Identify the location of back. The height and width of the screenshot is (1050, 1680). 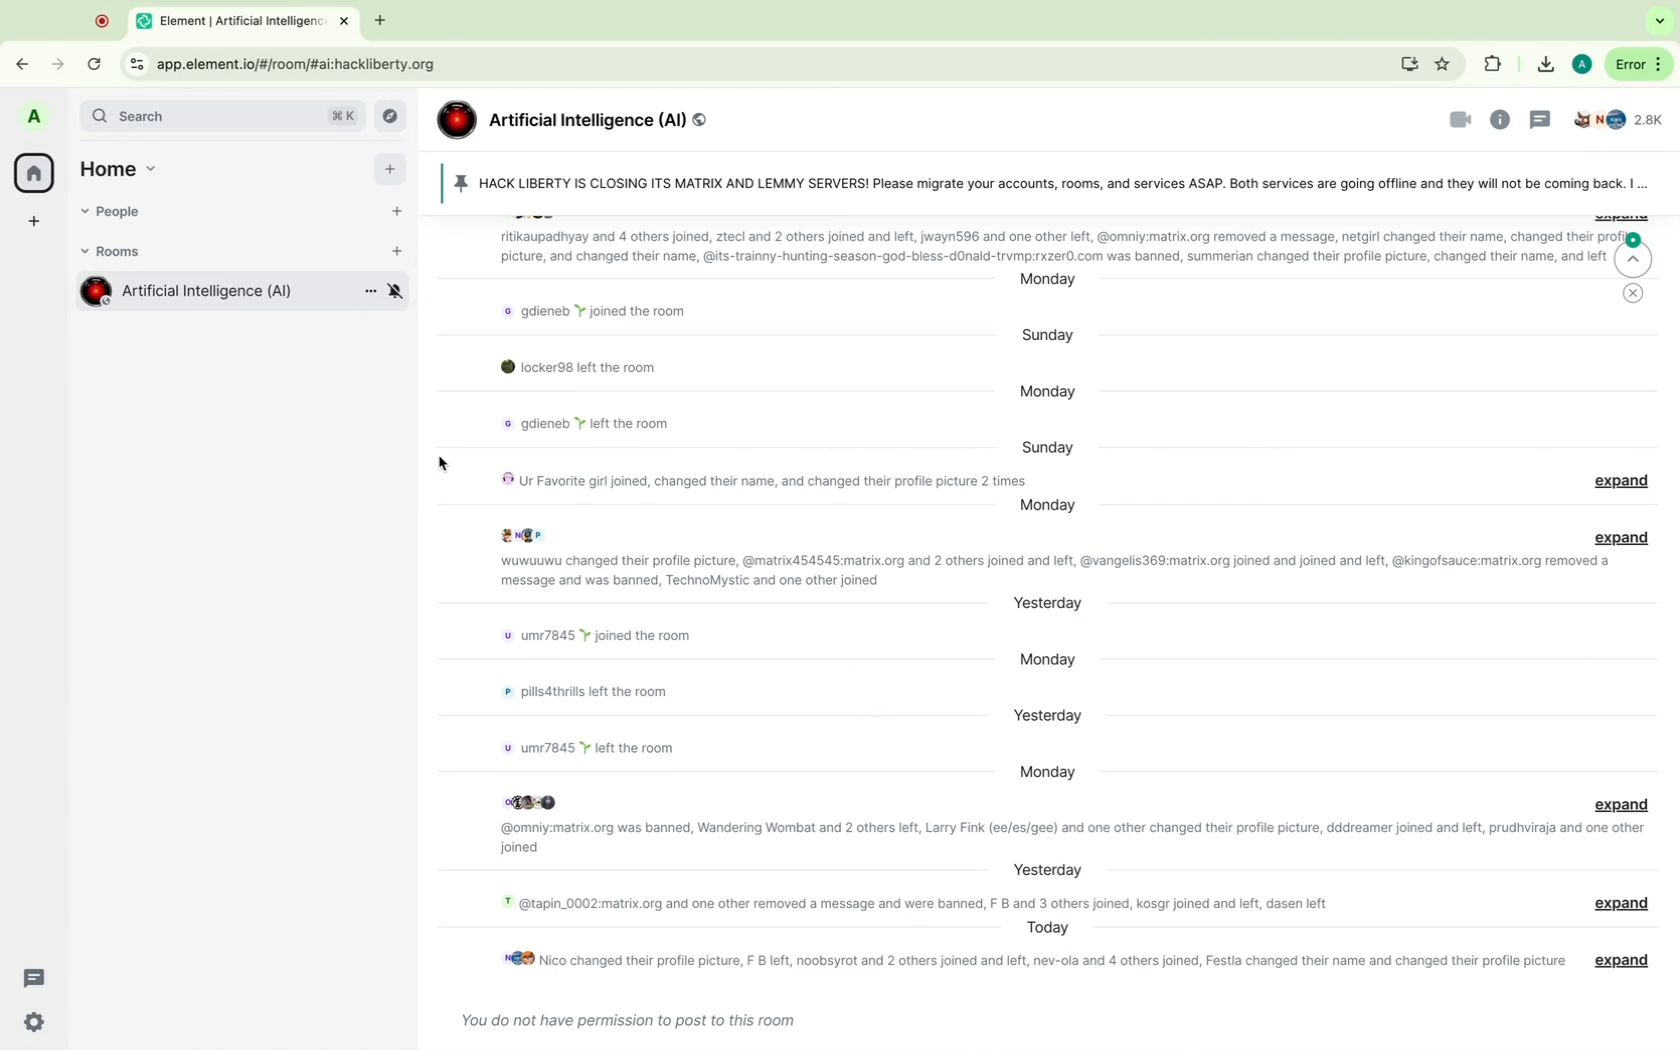
(21, 64).